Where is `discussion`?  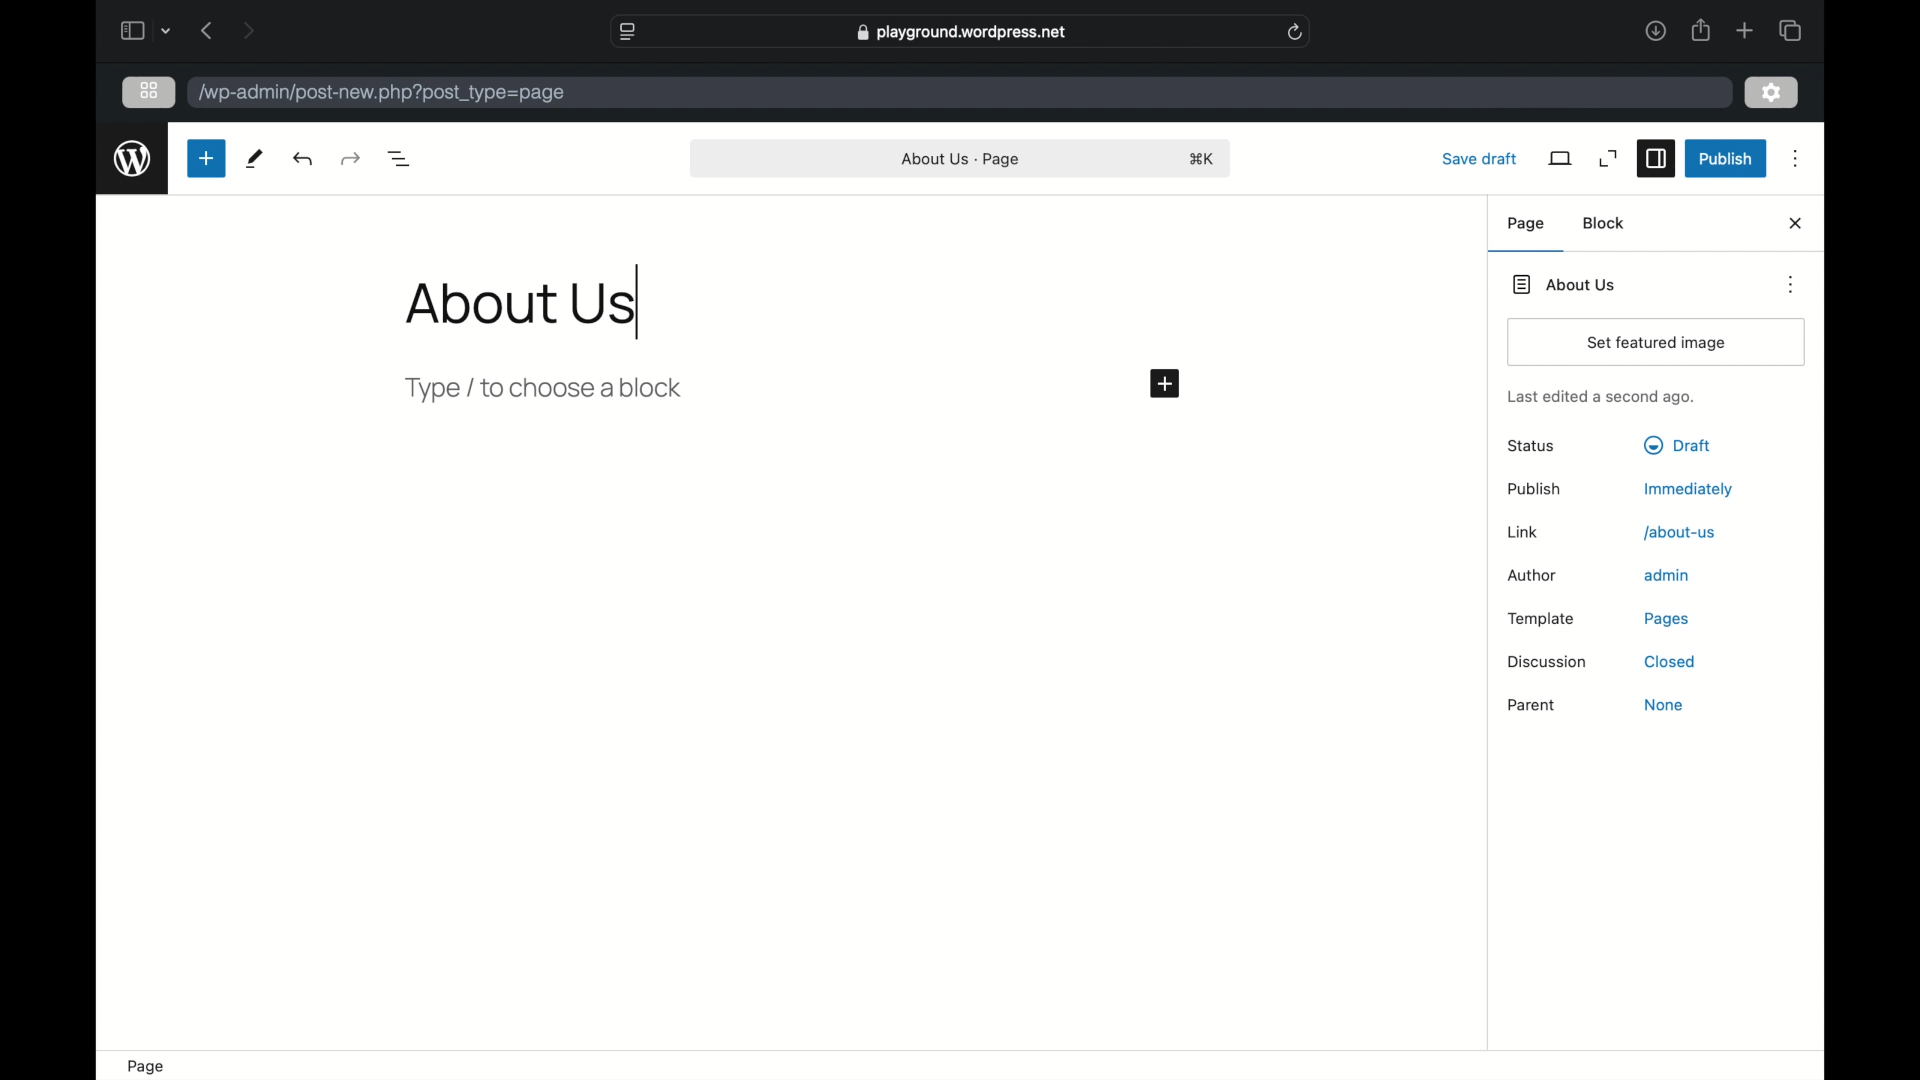 discussion is located at coordinates (1546, 662).